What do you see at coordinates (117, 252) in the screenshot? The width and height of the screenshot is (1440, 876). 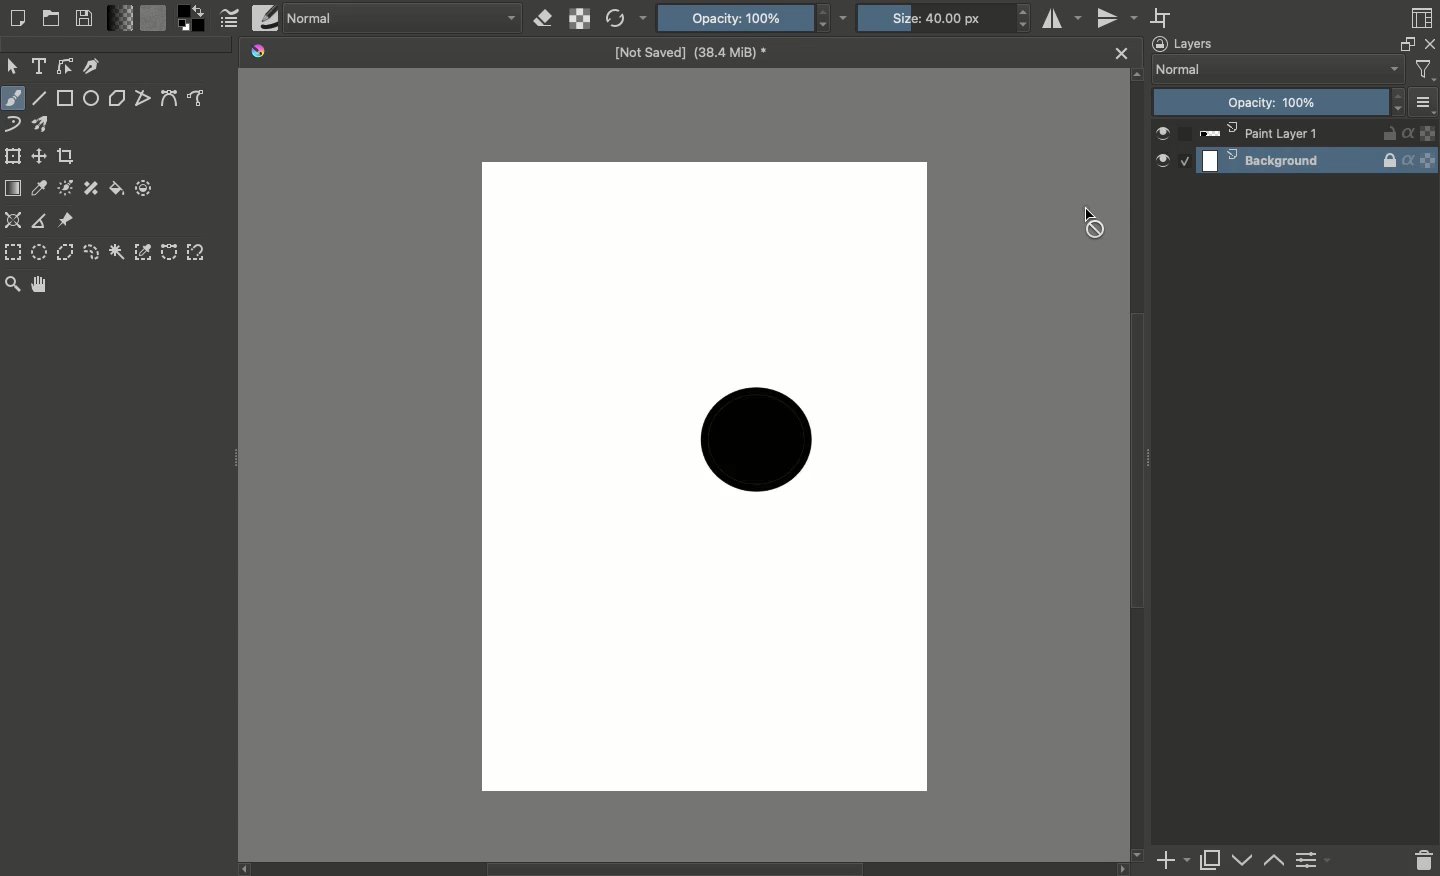 I see `Contiguous selection tool` at bounding box center [117, 252].